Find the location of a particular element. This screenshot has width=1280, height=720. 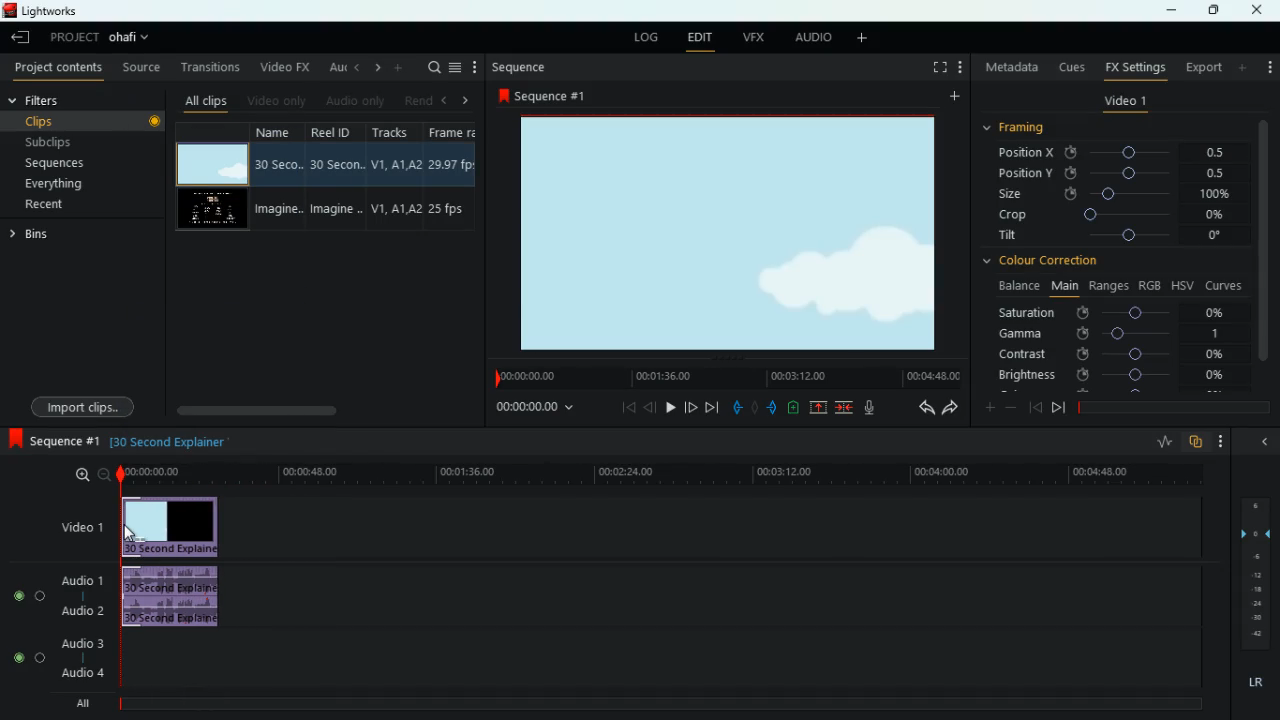

push is located at coordinates (773, 408).